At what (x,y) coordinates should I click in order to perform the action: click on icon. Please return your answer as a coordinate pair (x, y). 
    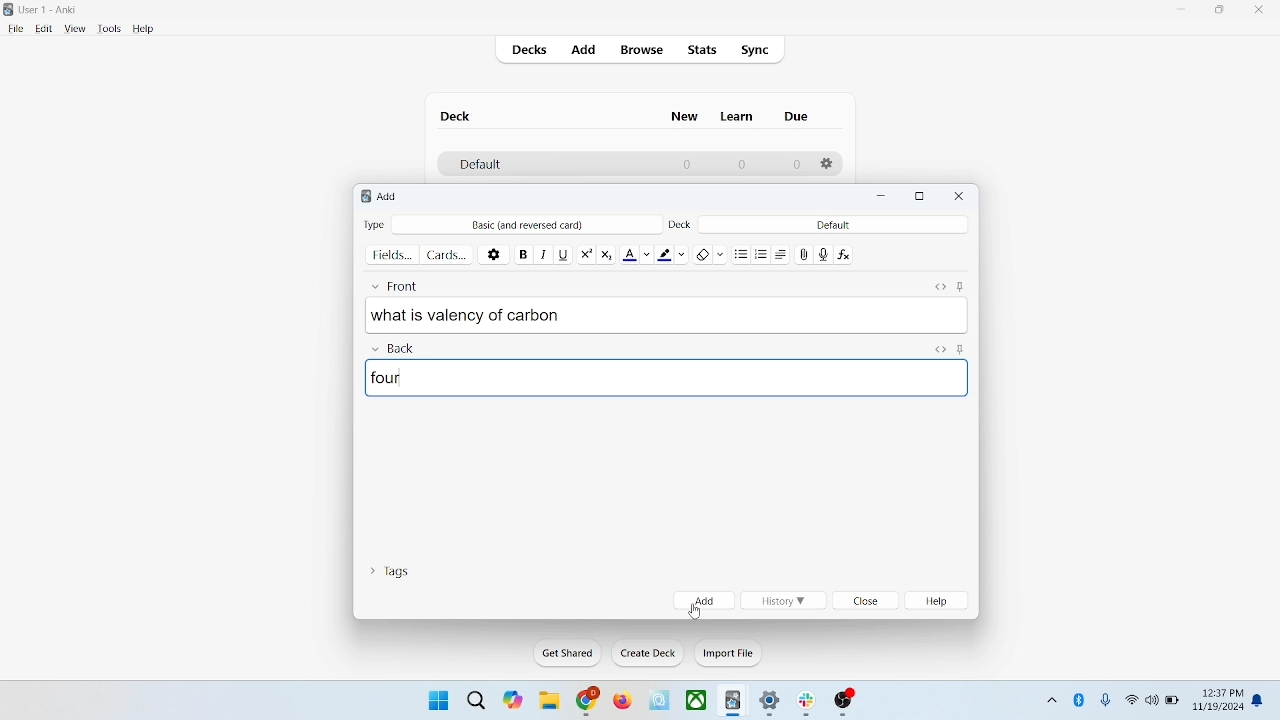
    Looking at the image, I should click on (661, 701).